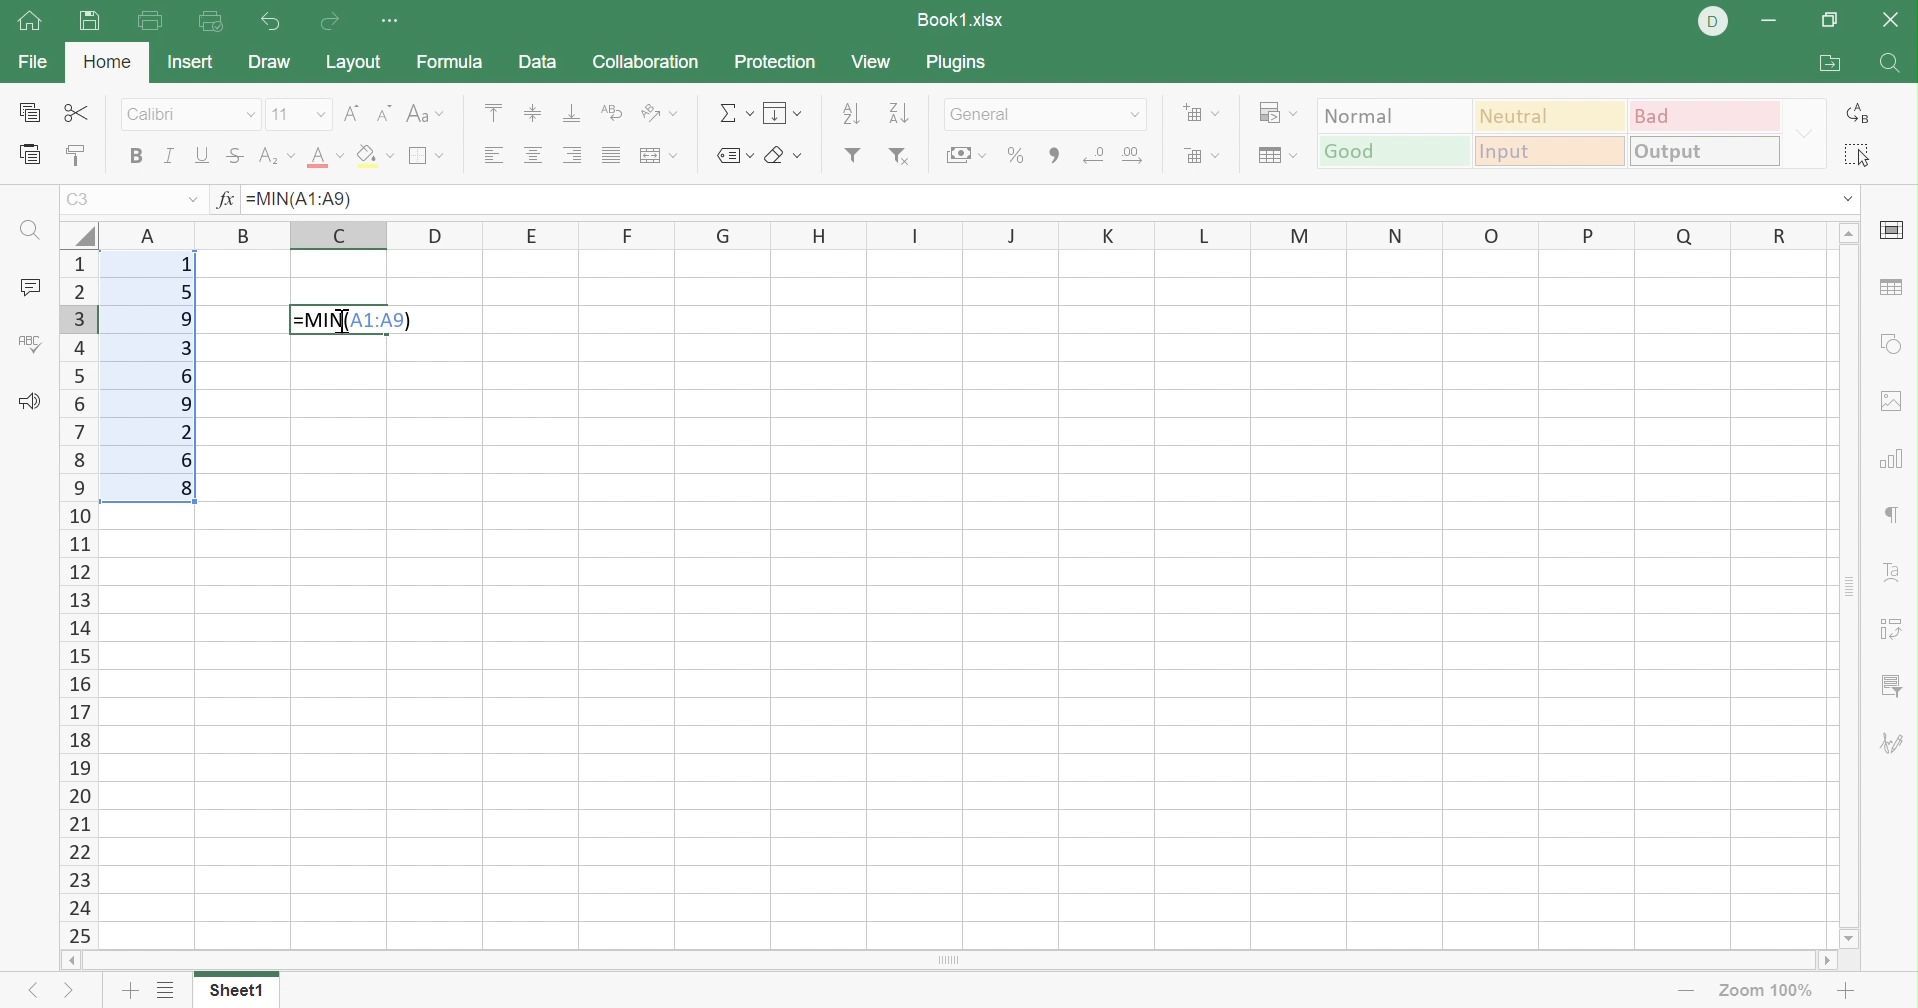 The width and height of the screenshot is (1918, 1008). Describe the element at coordinates (1850, 989) in the screenshot. I see `Zoom out` at that location.